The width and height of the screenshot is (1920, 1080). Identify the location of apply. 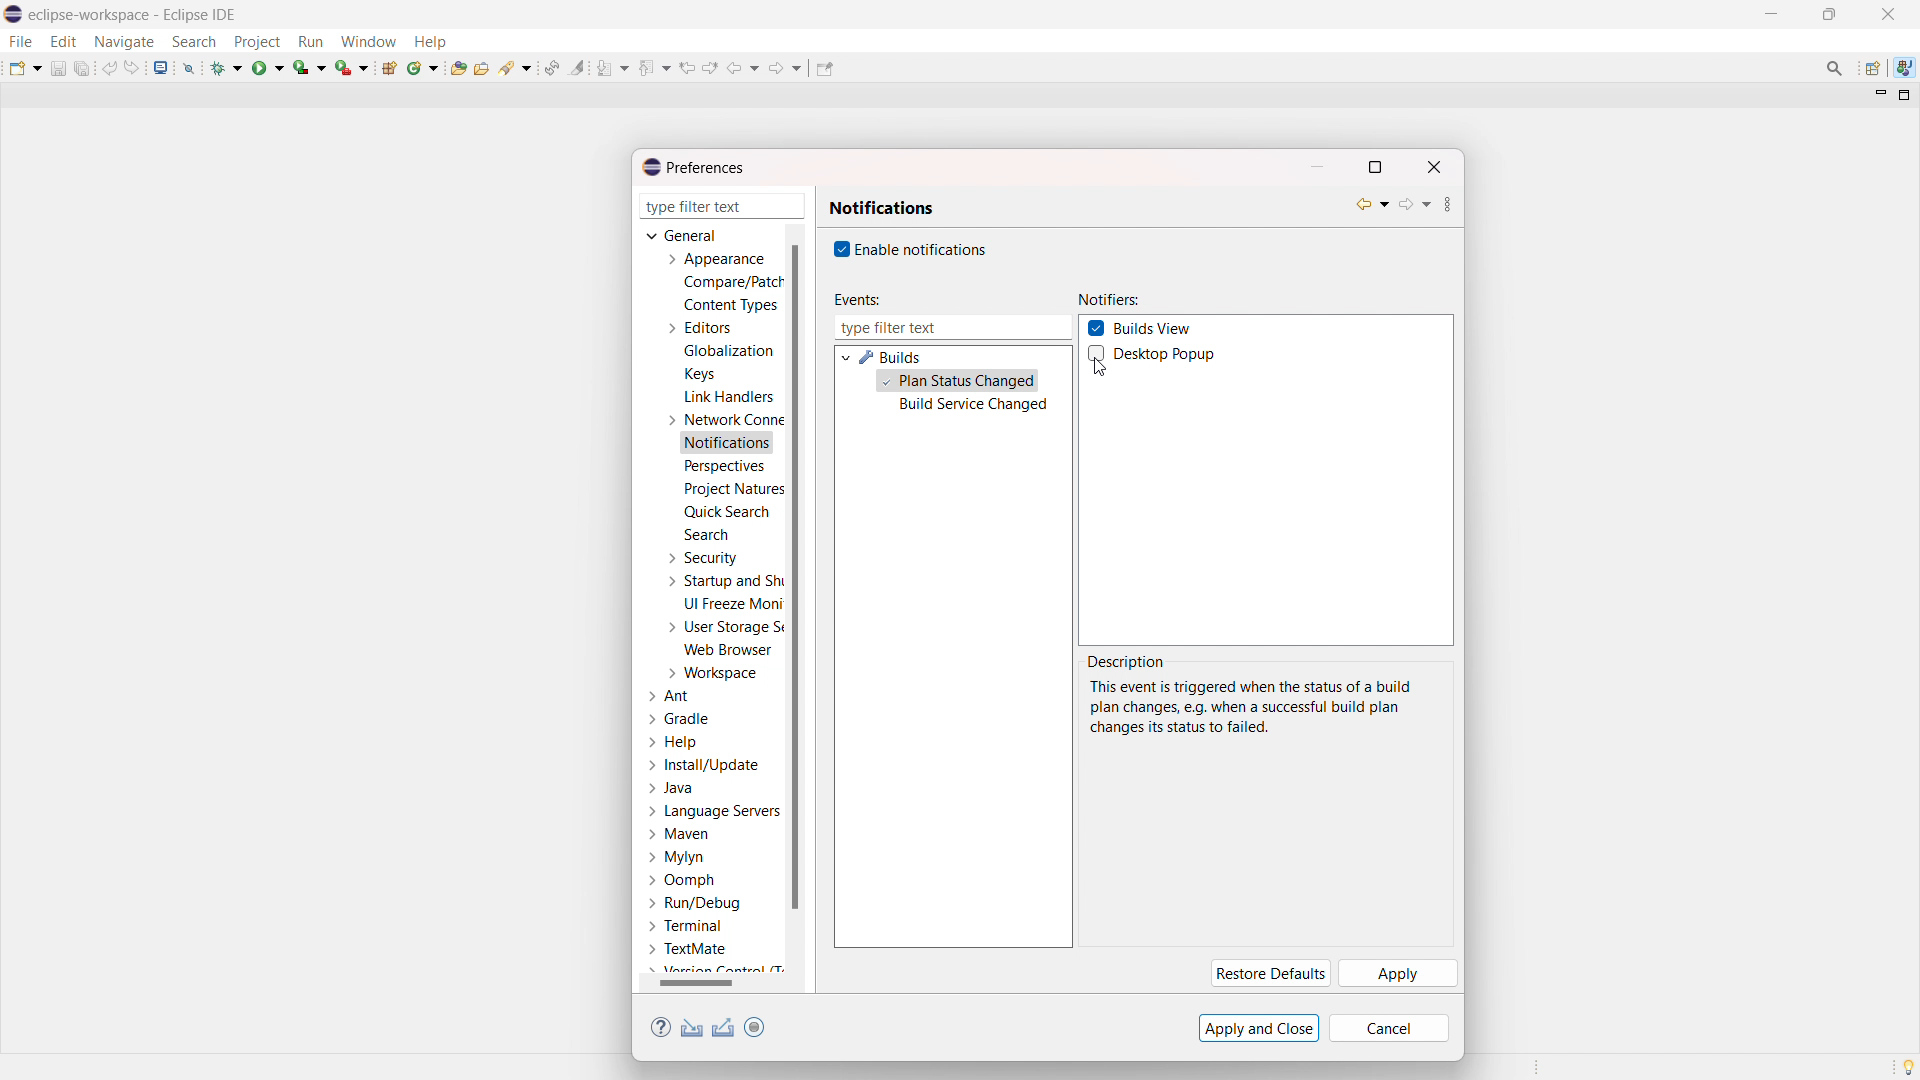
(1397, 974).